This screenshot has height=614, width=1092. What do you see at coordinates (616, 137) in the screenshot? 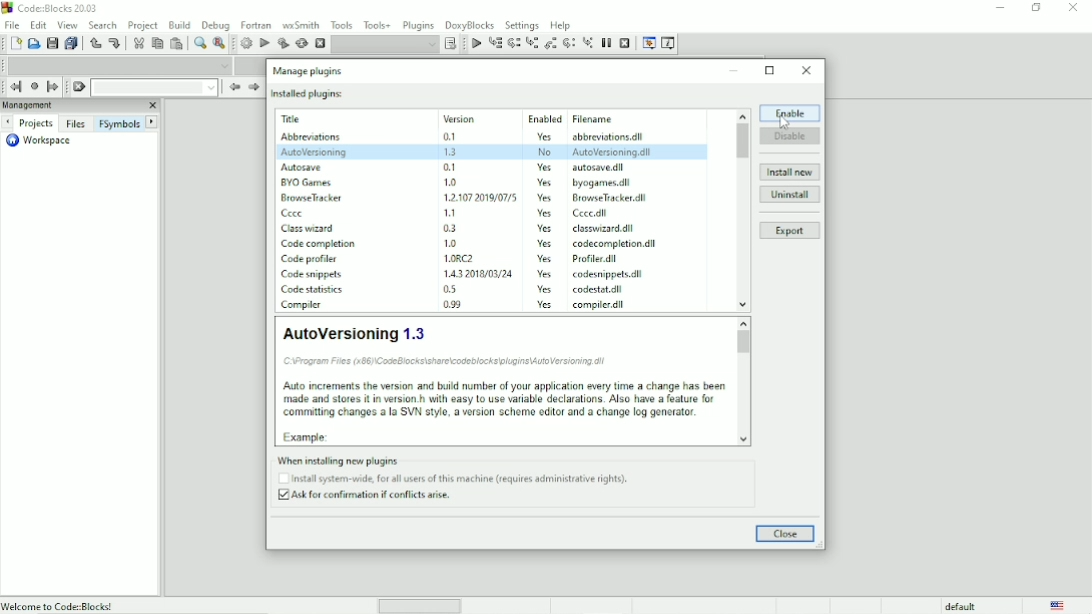
I see `file` at bounding box center [616, 137].